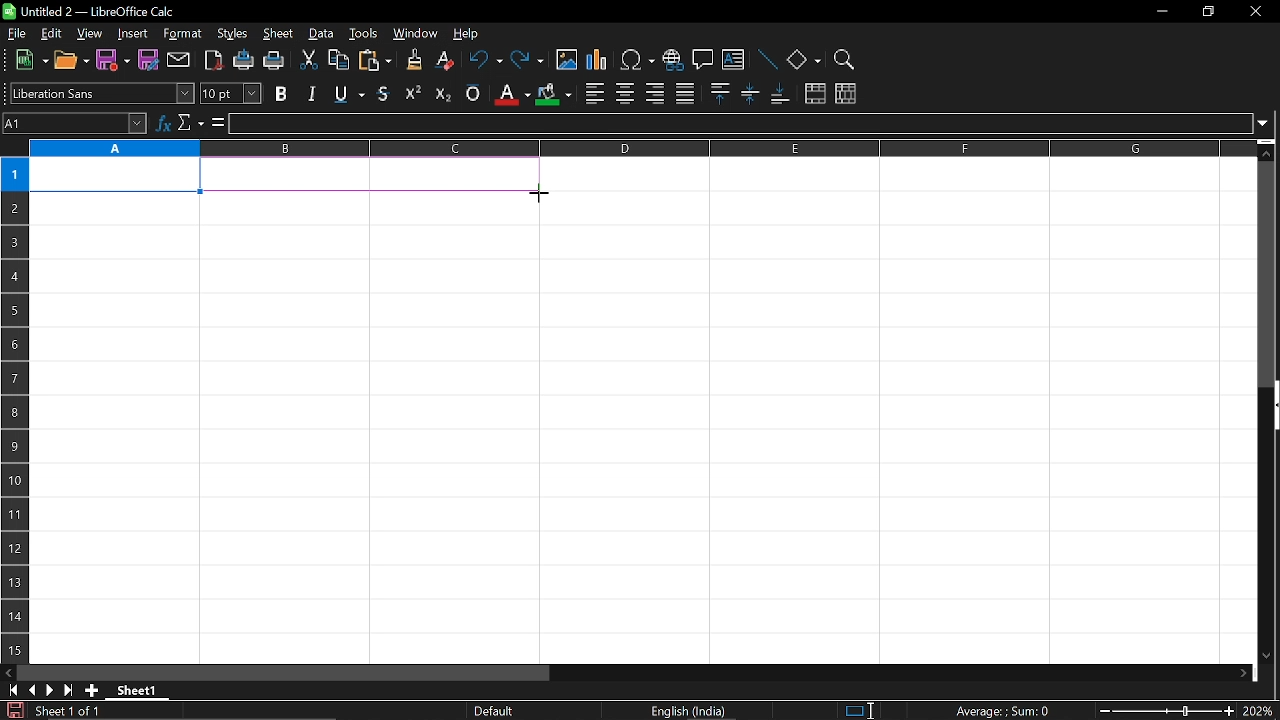  What do you see at coordinates (346, 94) in the screenshot?
I see `underline` at bounding box center [346, 94].